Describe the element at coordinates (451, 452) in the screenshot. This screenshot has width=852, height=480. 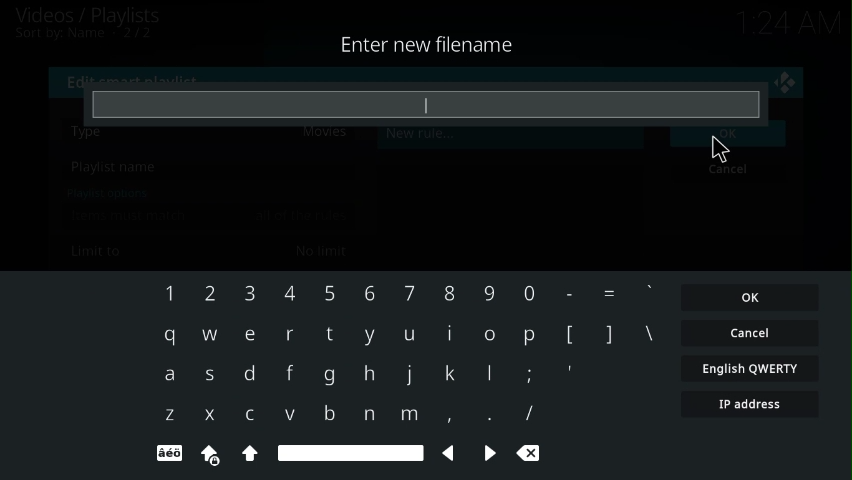
I see `back` at that location.